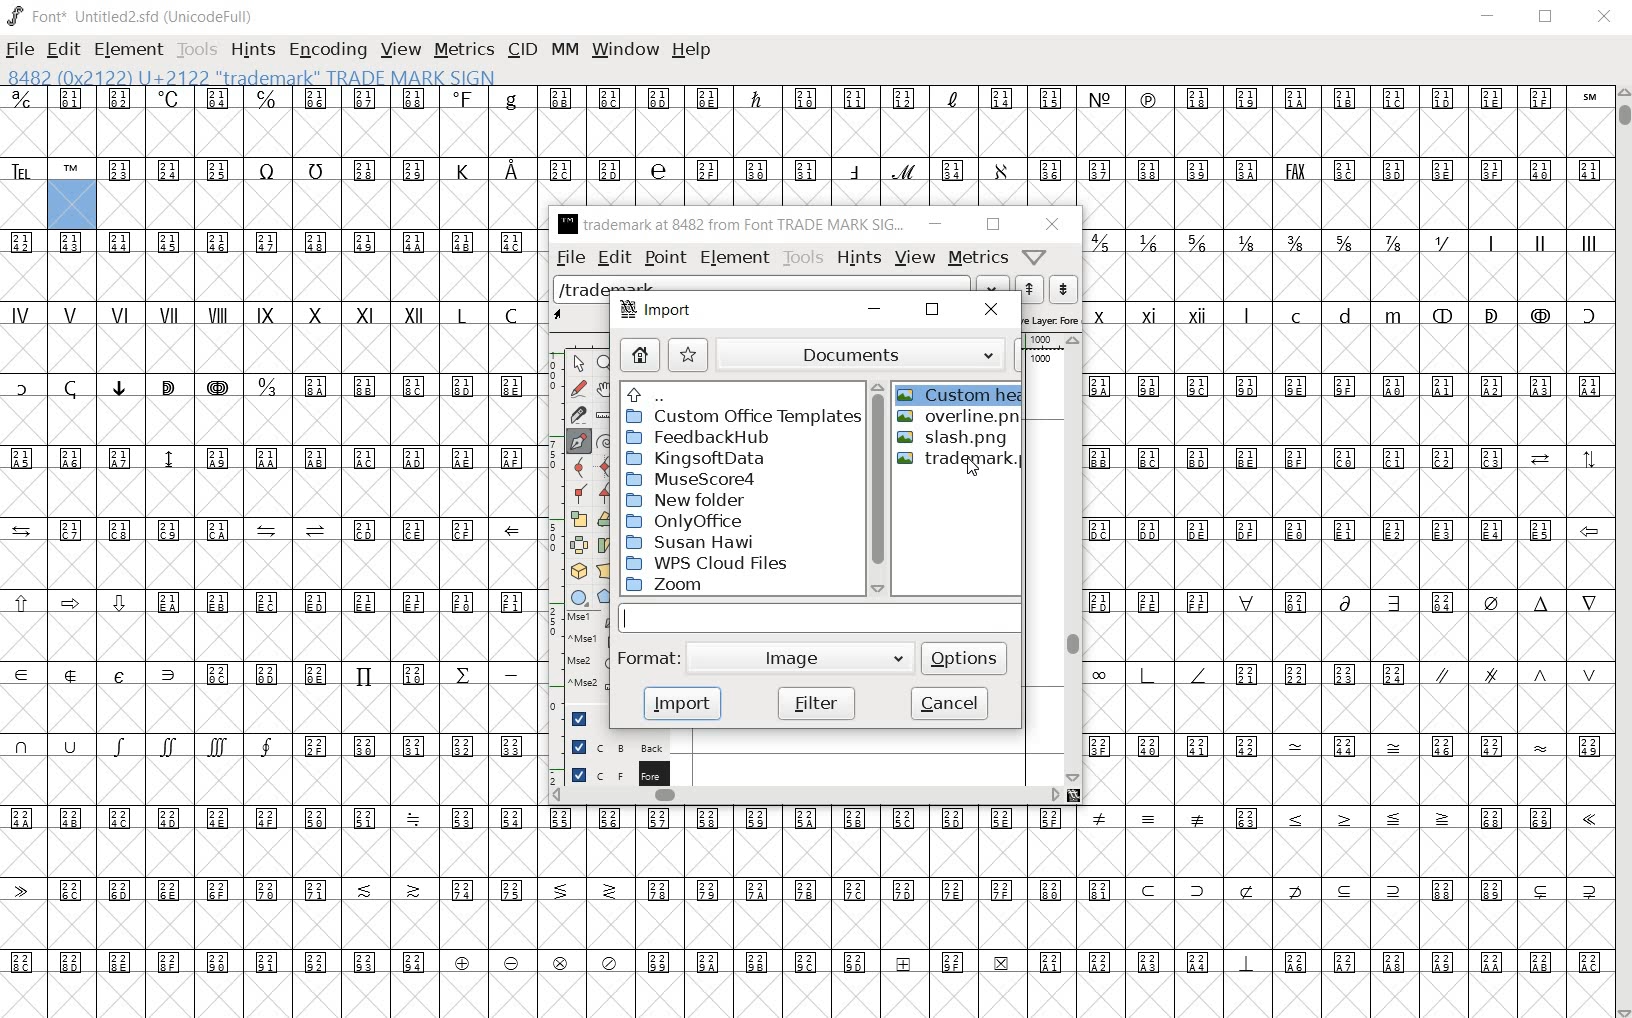 Image resolution: width=1632 pixels, height=1018 pixels. Describe the element at coordinates (1545, 19) in the screenshot. I see `RESTORE` at that location.